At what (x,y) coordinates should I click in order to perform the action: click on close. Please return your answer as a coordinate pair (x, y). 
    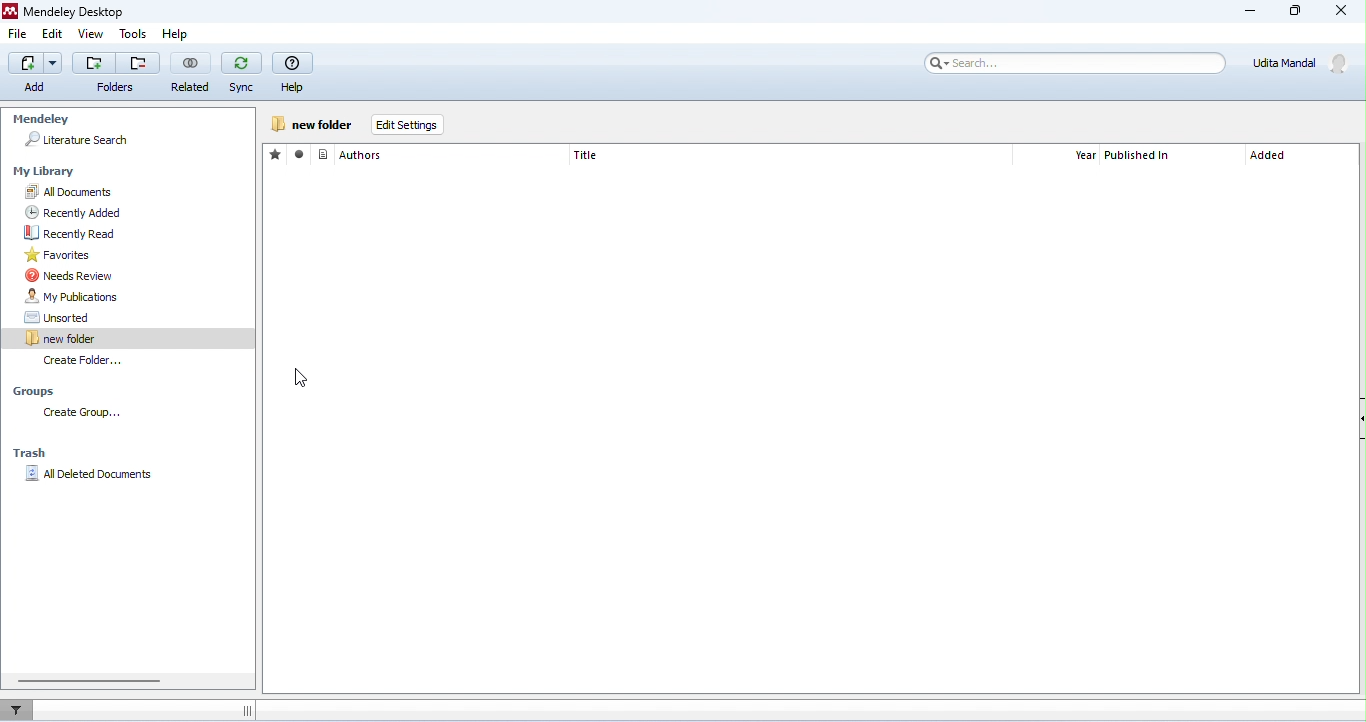
    Looking at the image, I should click on (1339, 11).